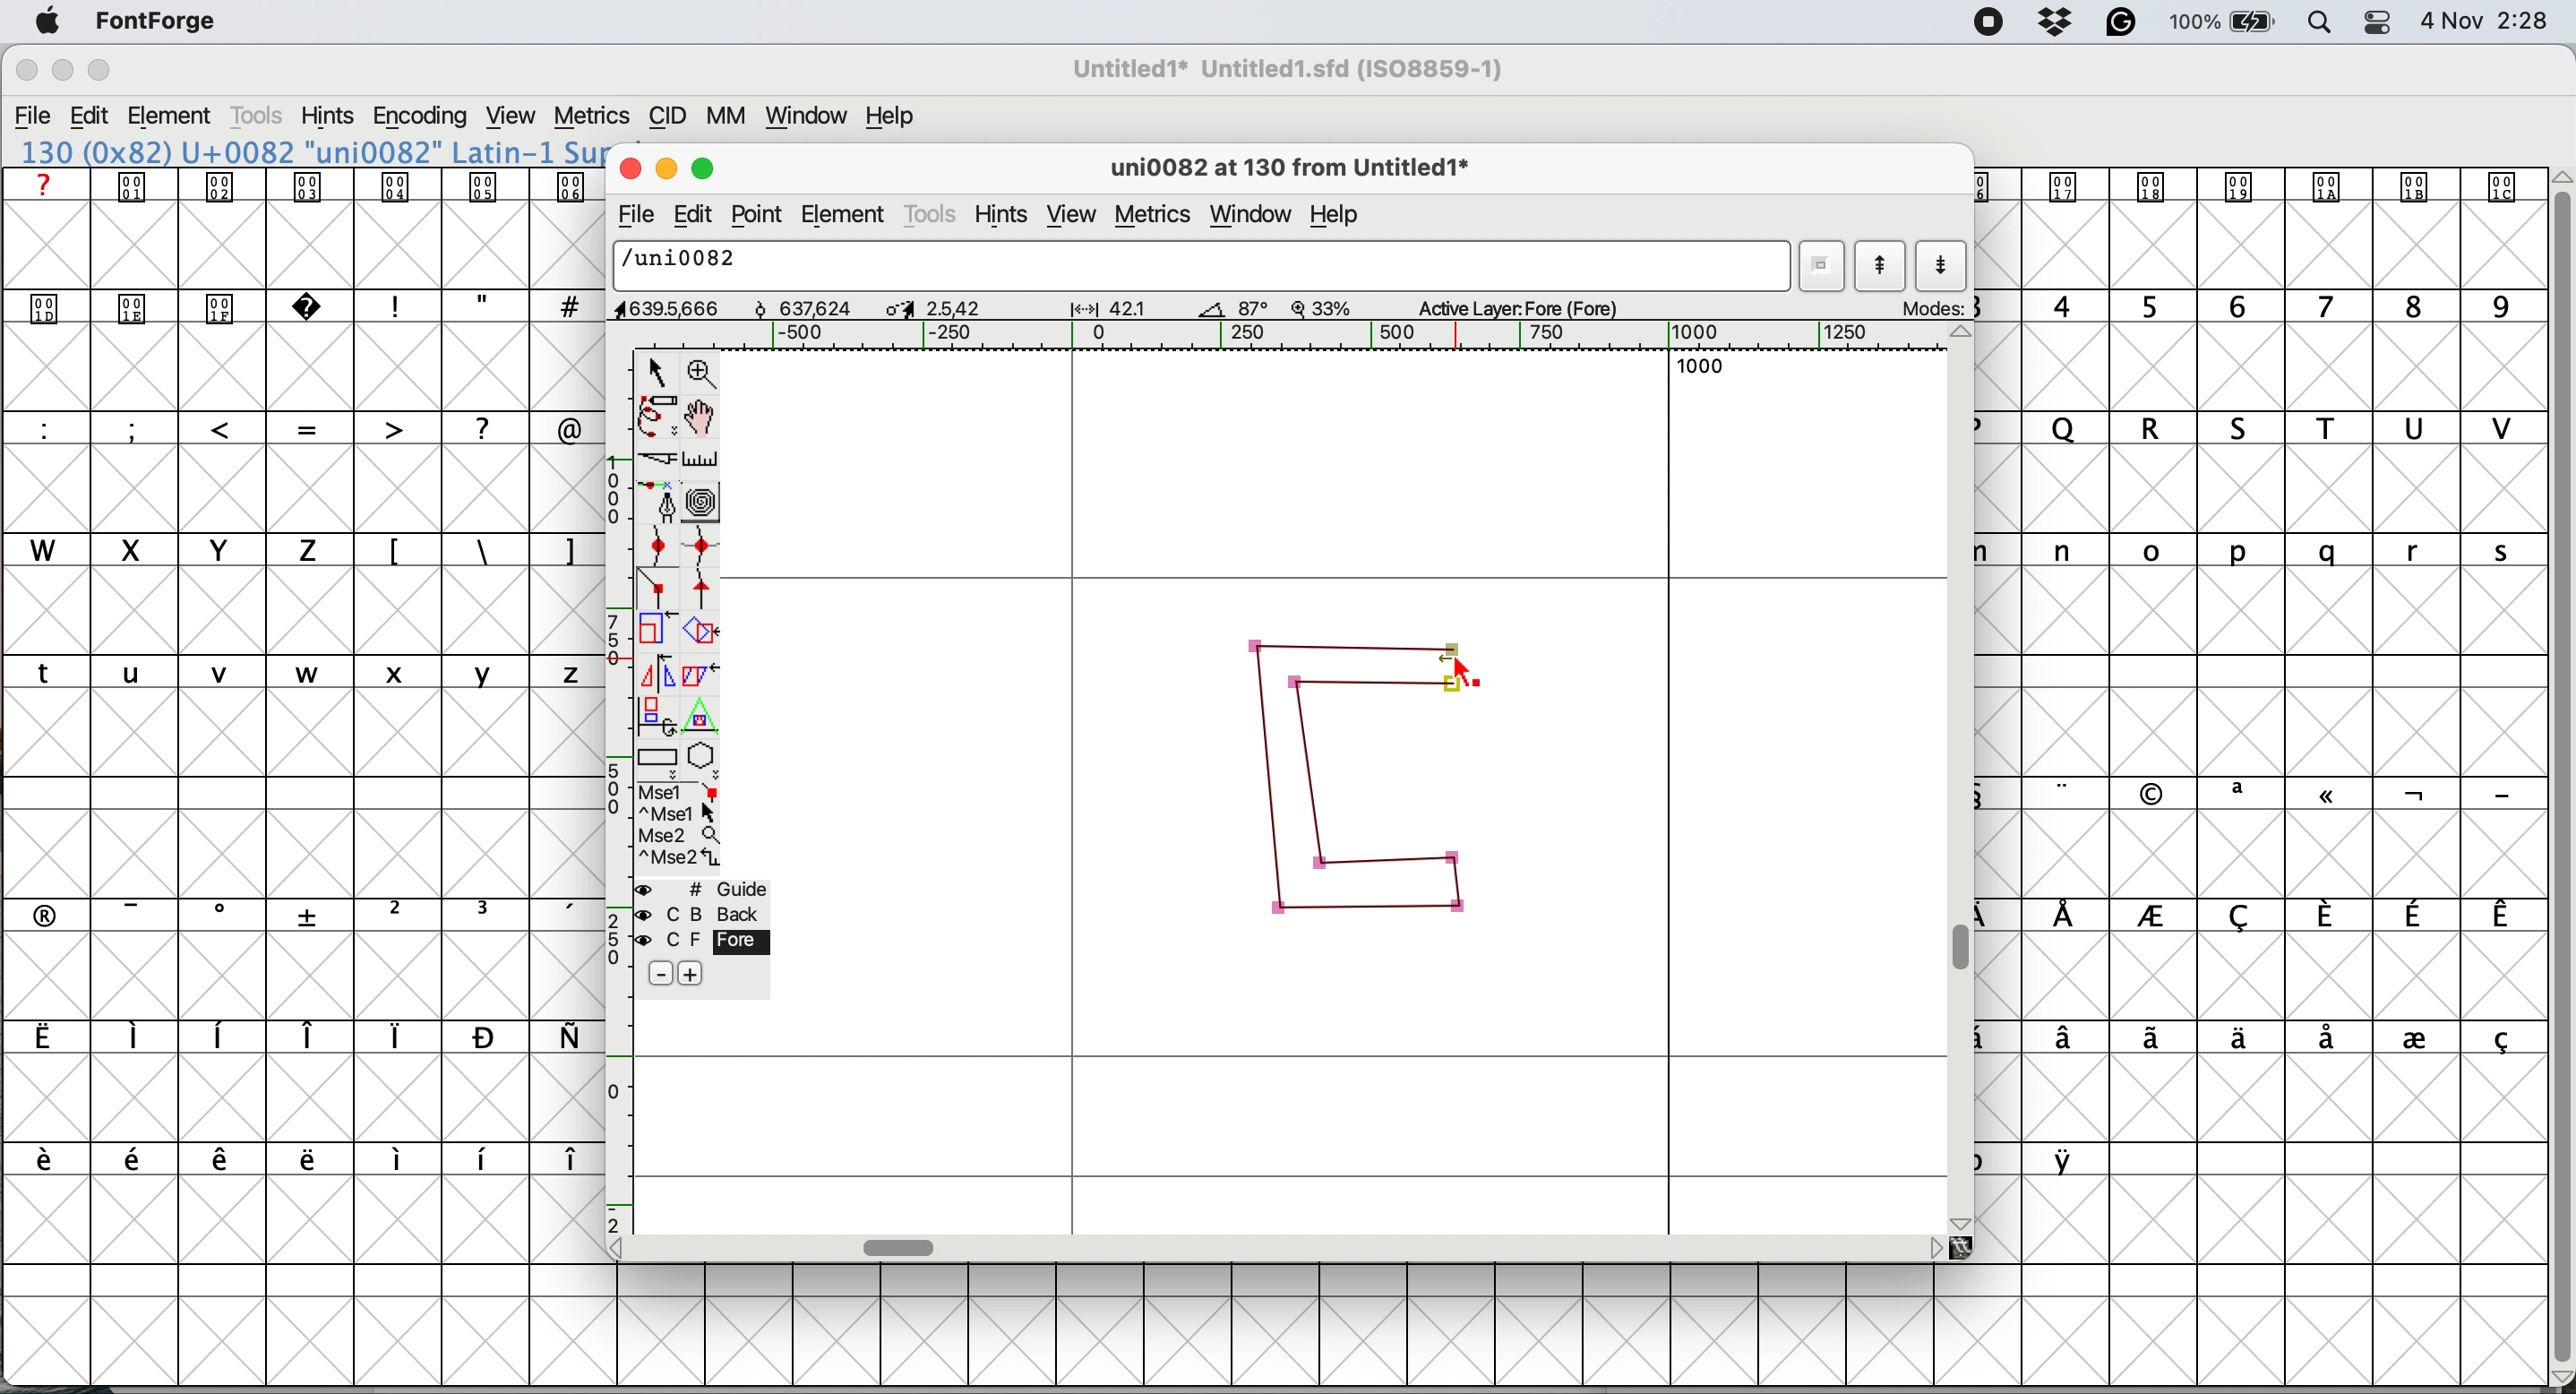  What do you see at coordinates (591, 117) in the screenshot?
I see `metrics` at bounding box center [591, 117].